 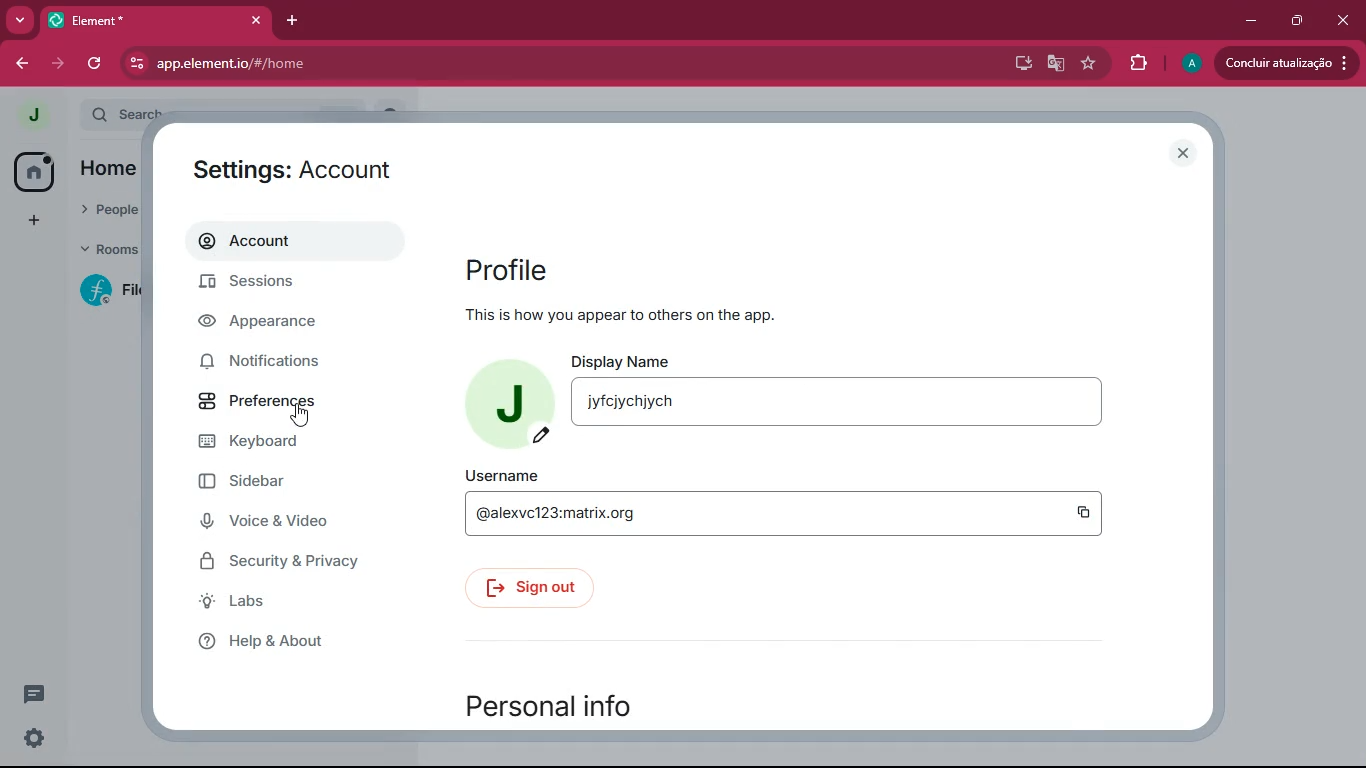 I want to click on quick settings, so click(x=32, y=740).